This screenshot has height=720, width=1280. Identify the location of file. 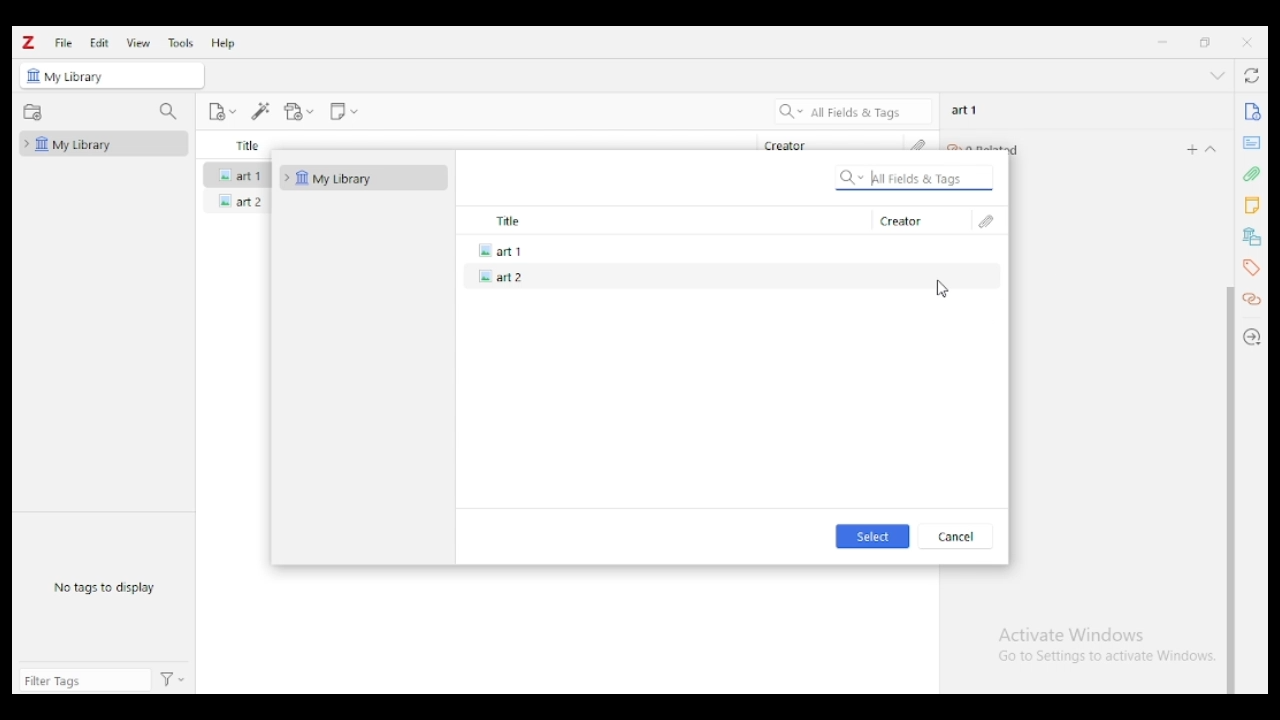
(63, 42).